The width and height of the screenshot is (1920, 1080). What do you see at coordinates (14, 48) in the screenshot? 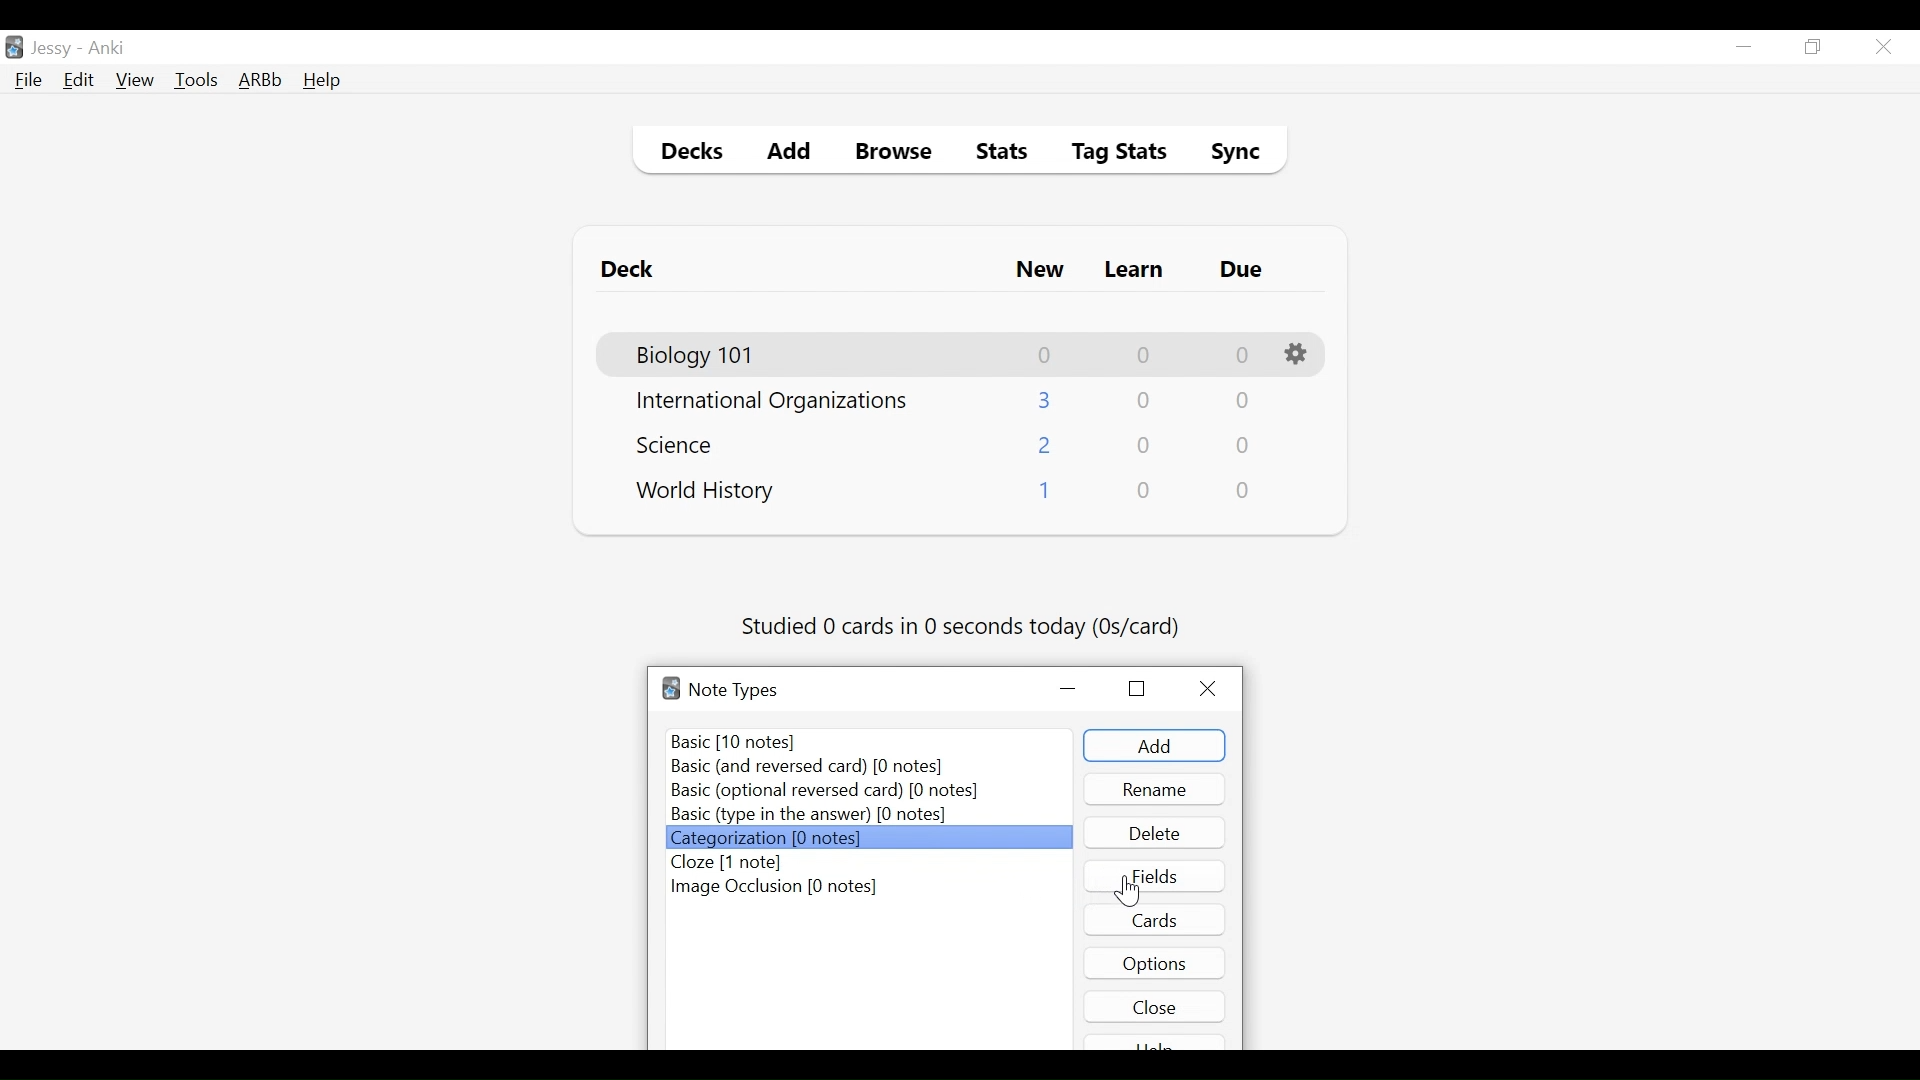
I see `Anki Desktop icon` at bounding box center [14, 48].